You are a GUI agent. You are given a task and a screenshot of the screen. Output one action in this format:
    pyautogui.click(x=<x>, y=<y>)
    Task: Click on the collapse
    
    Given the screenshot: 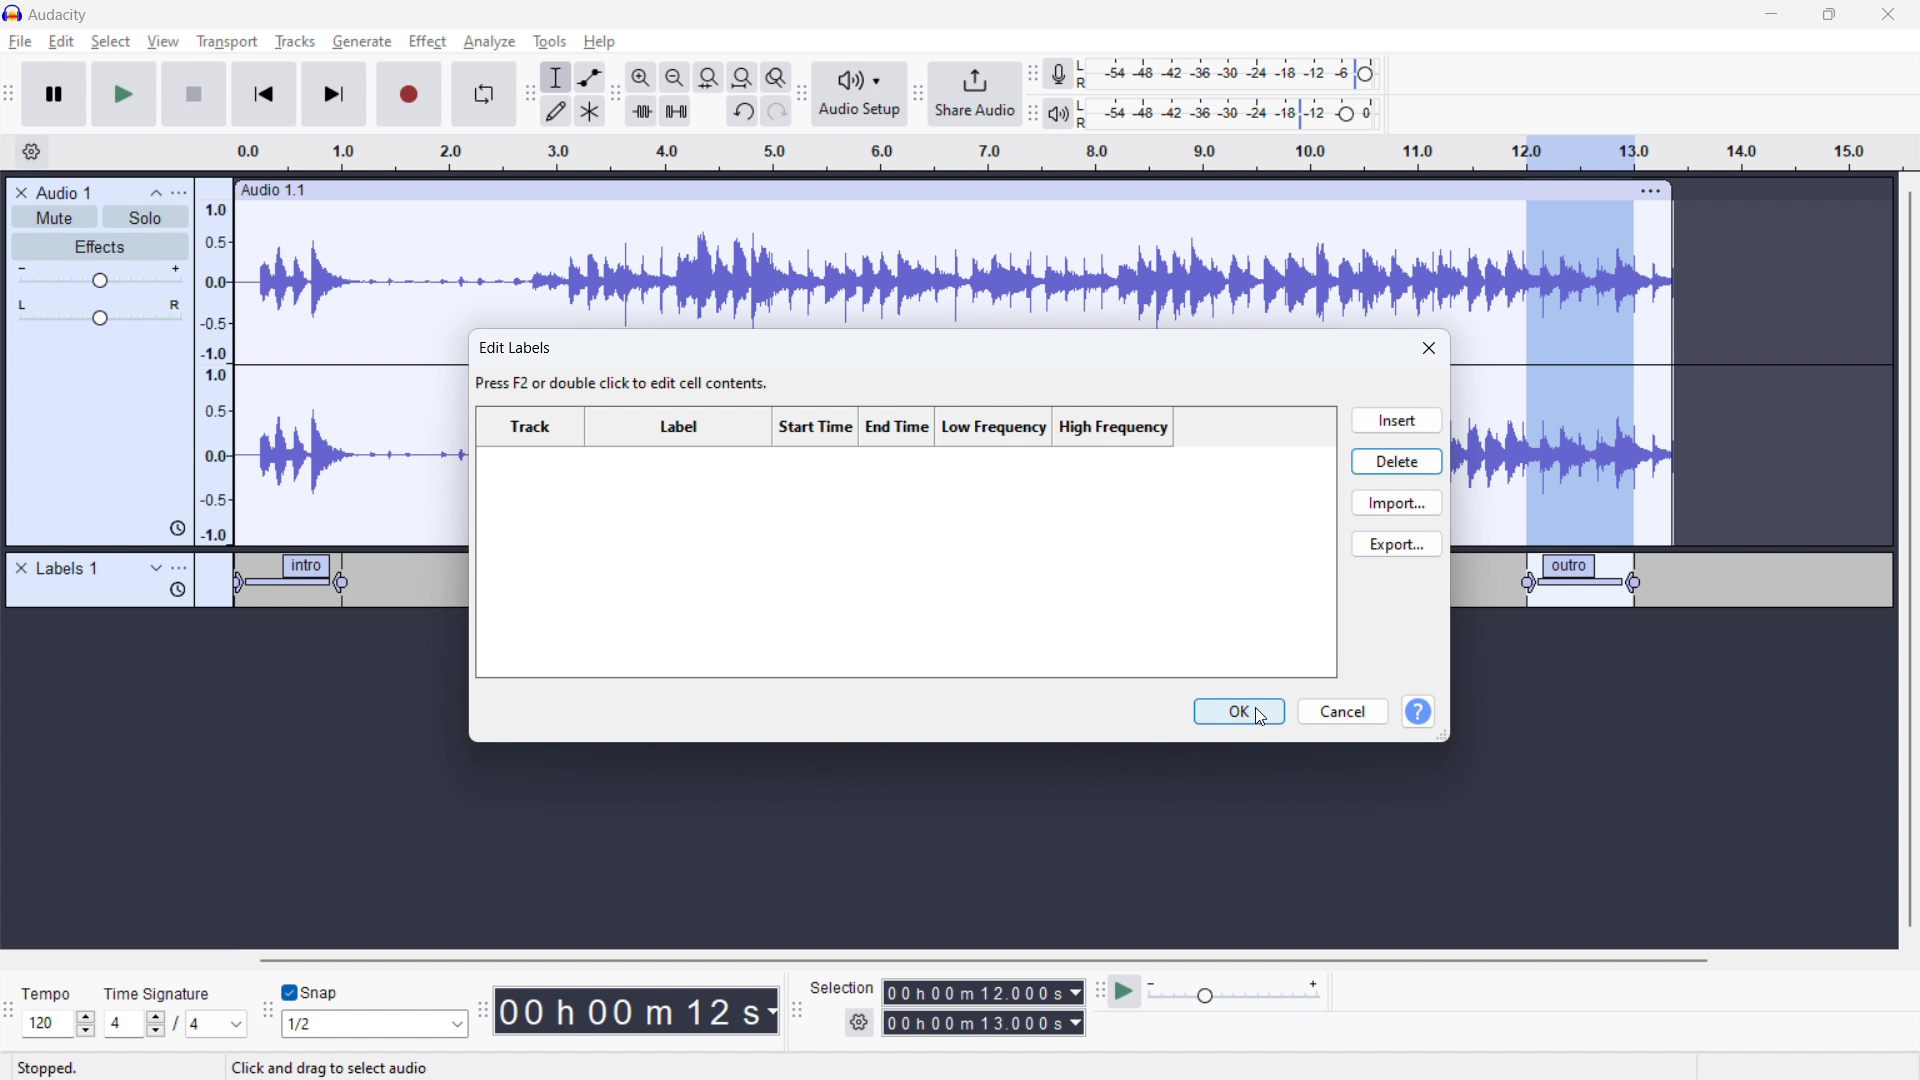 What is the action you would take?
    pyautogui.click(x=156, y=193)
    